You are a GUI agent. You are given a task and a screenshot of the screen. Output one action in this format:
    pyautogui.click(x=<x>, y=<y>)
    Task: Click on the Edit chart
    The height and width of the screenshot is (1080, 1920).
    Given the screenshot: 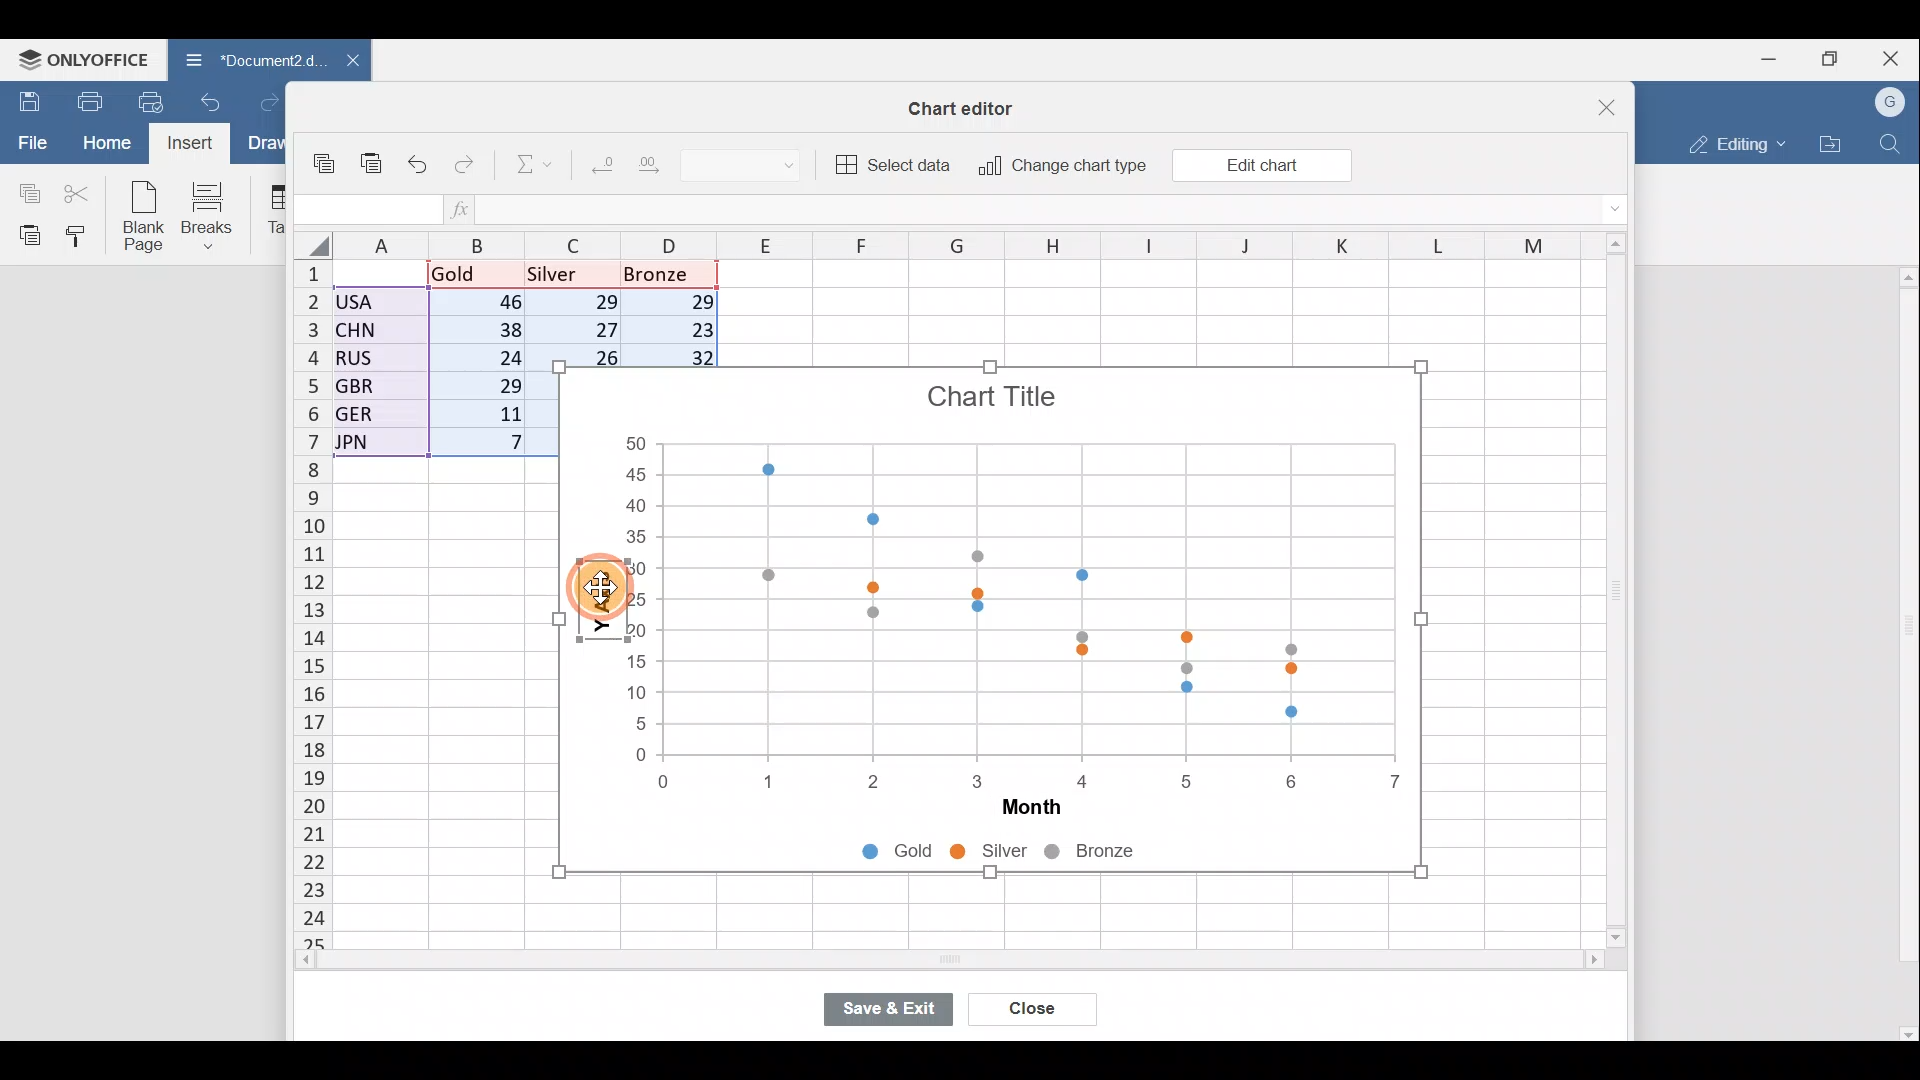 What is the action you would take?
    pyautogui.click(x=1260, y=164)
    